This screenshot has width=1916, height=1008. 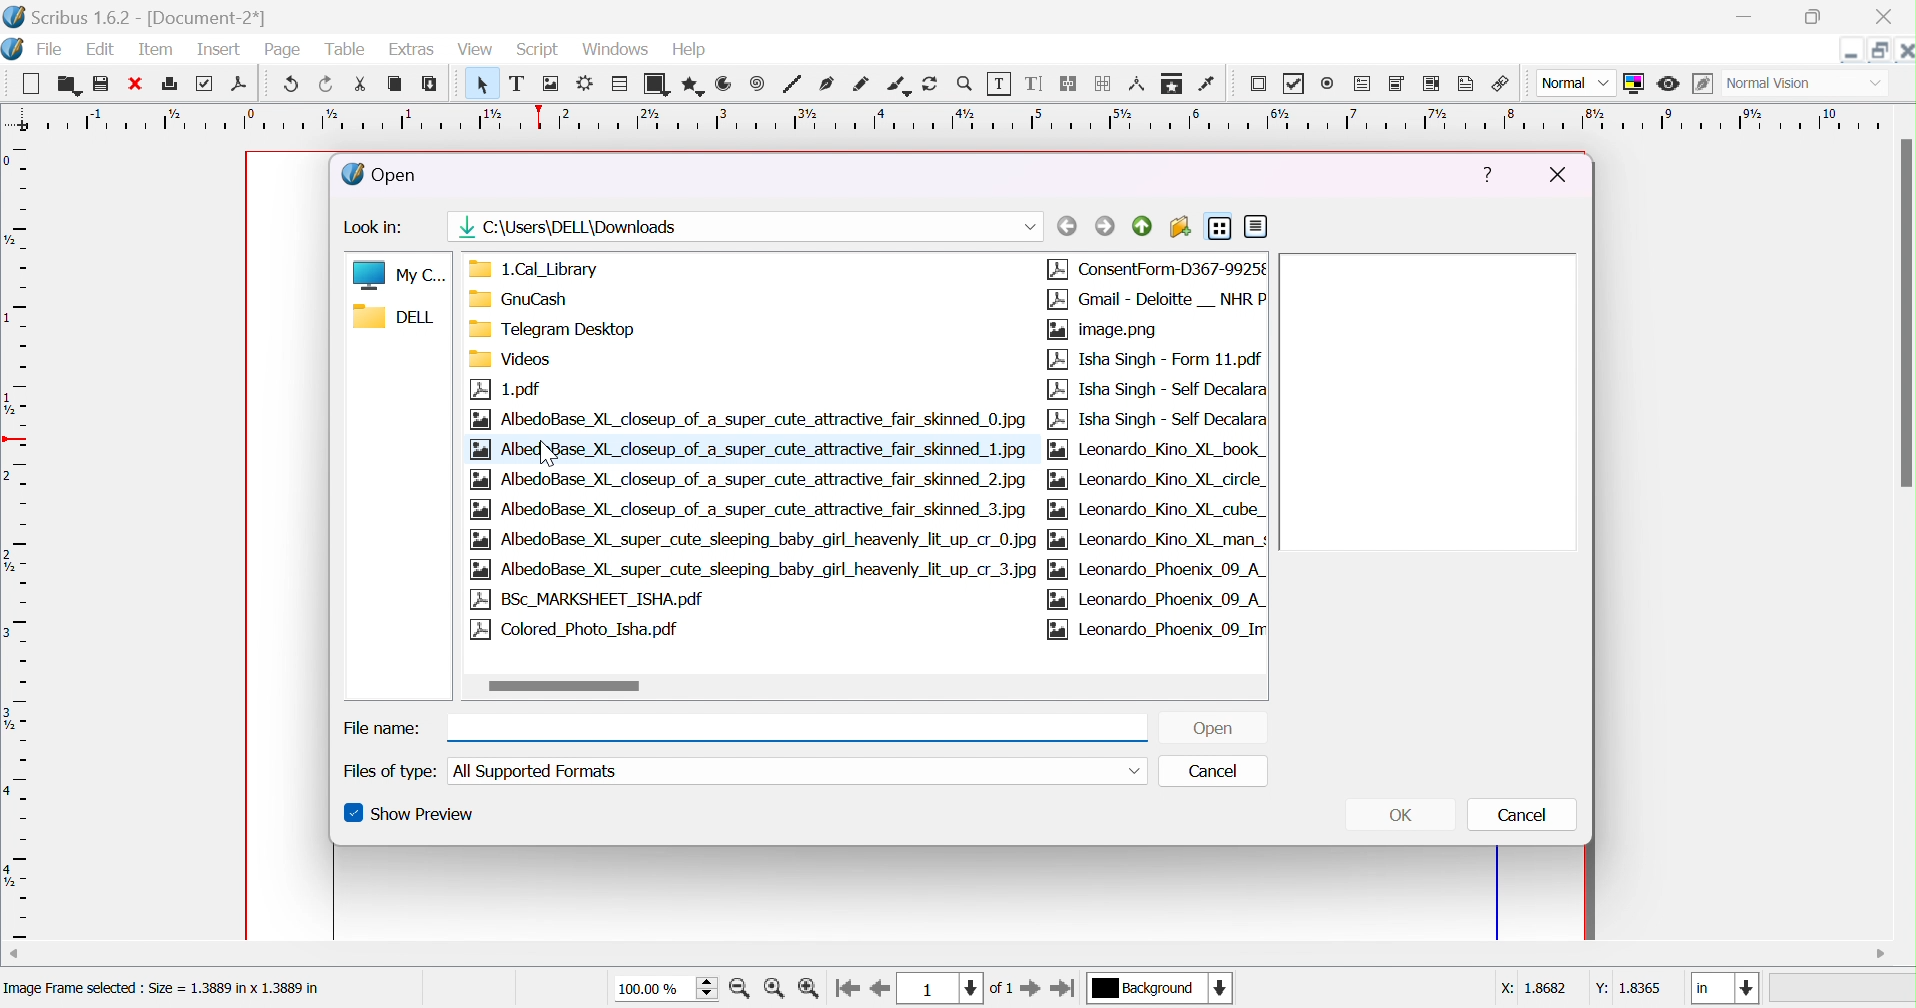 I want to click on parent directory, so click(x=1141, y=225).